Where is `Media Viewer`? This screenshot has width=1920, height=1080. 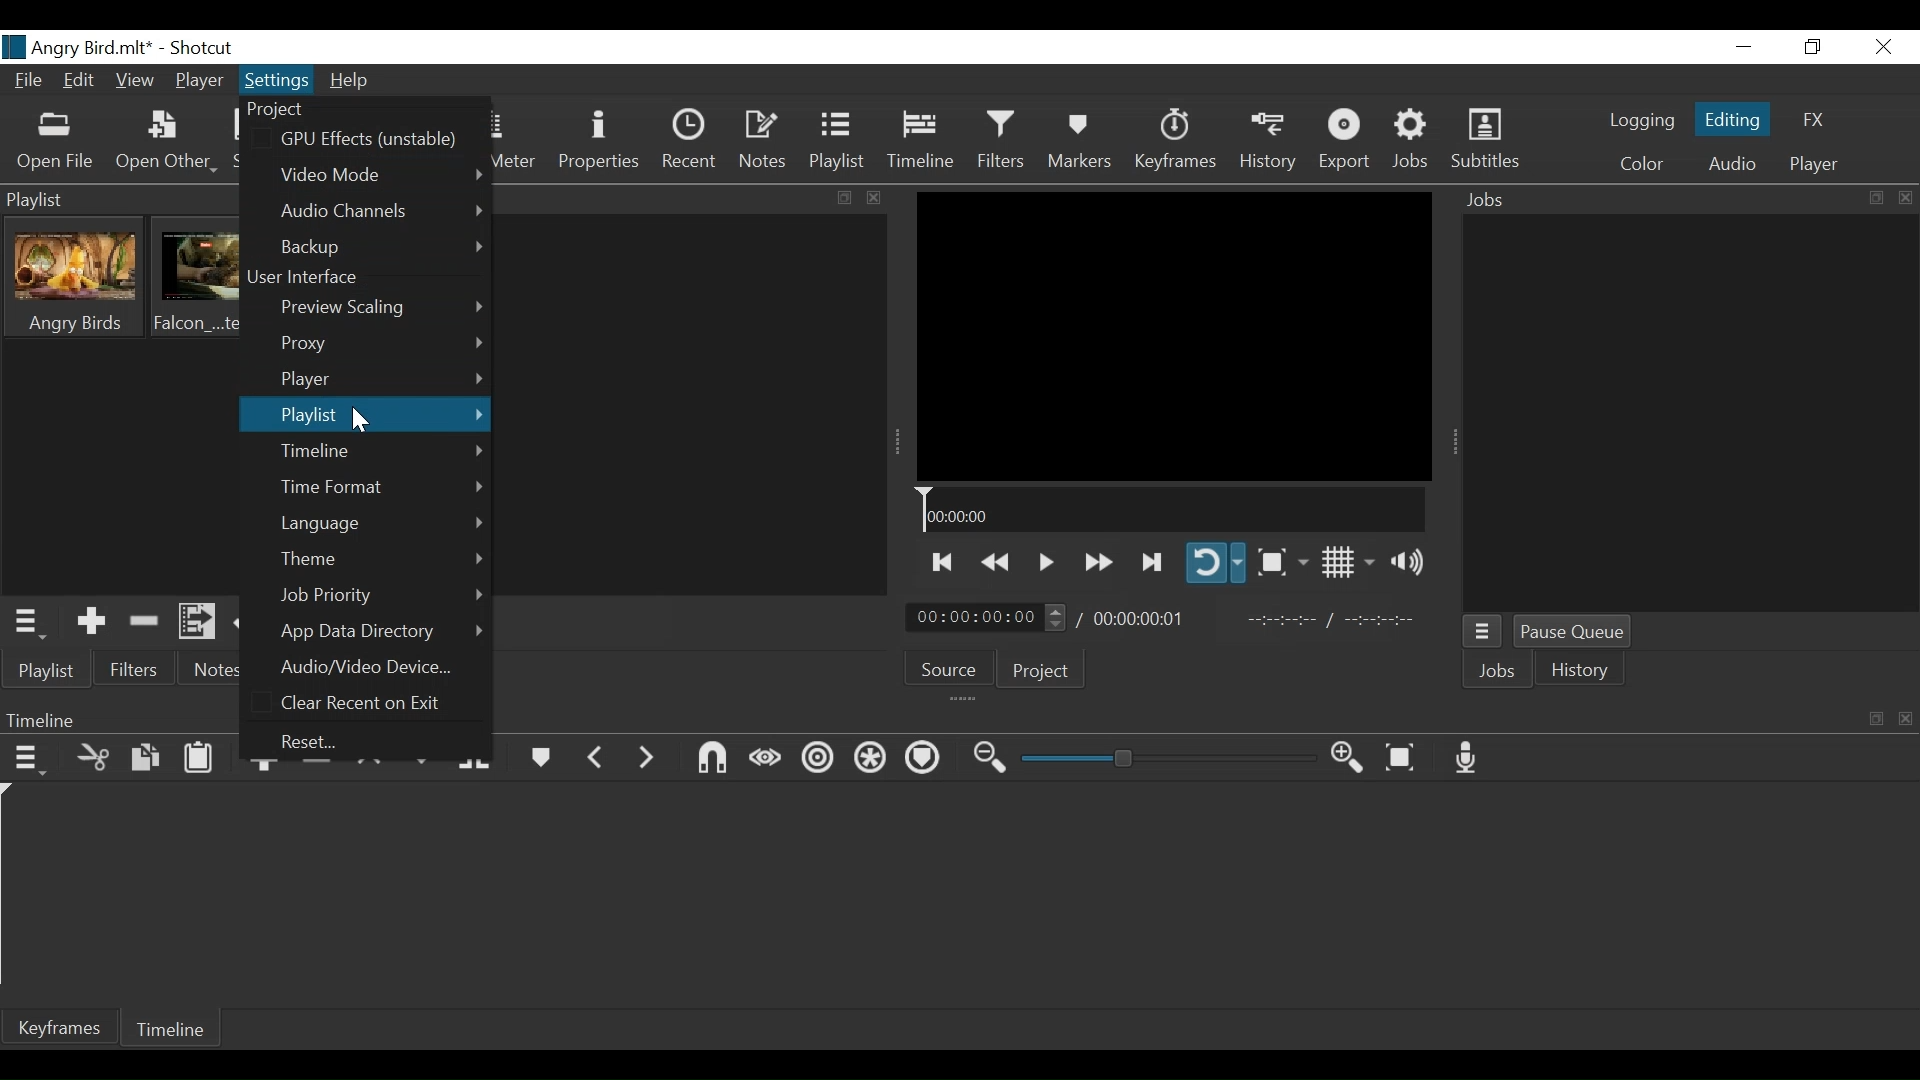 Media Viewer is located at coordinates (1175, 335).